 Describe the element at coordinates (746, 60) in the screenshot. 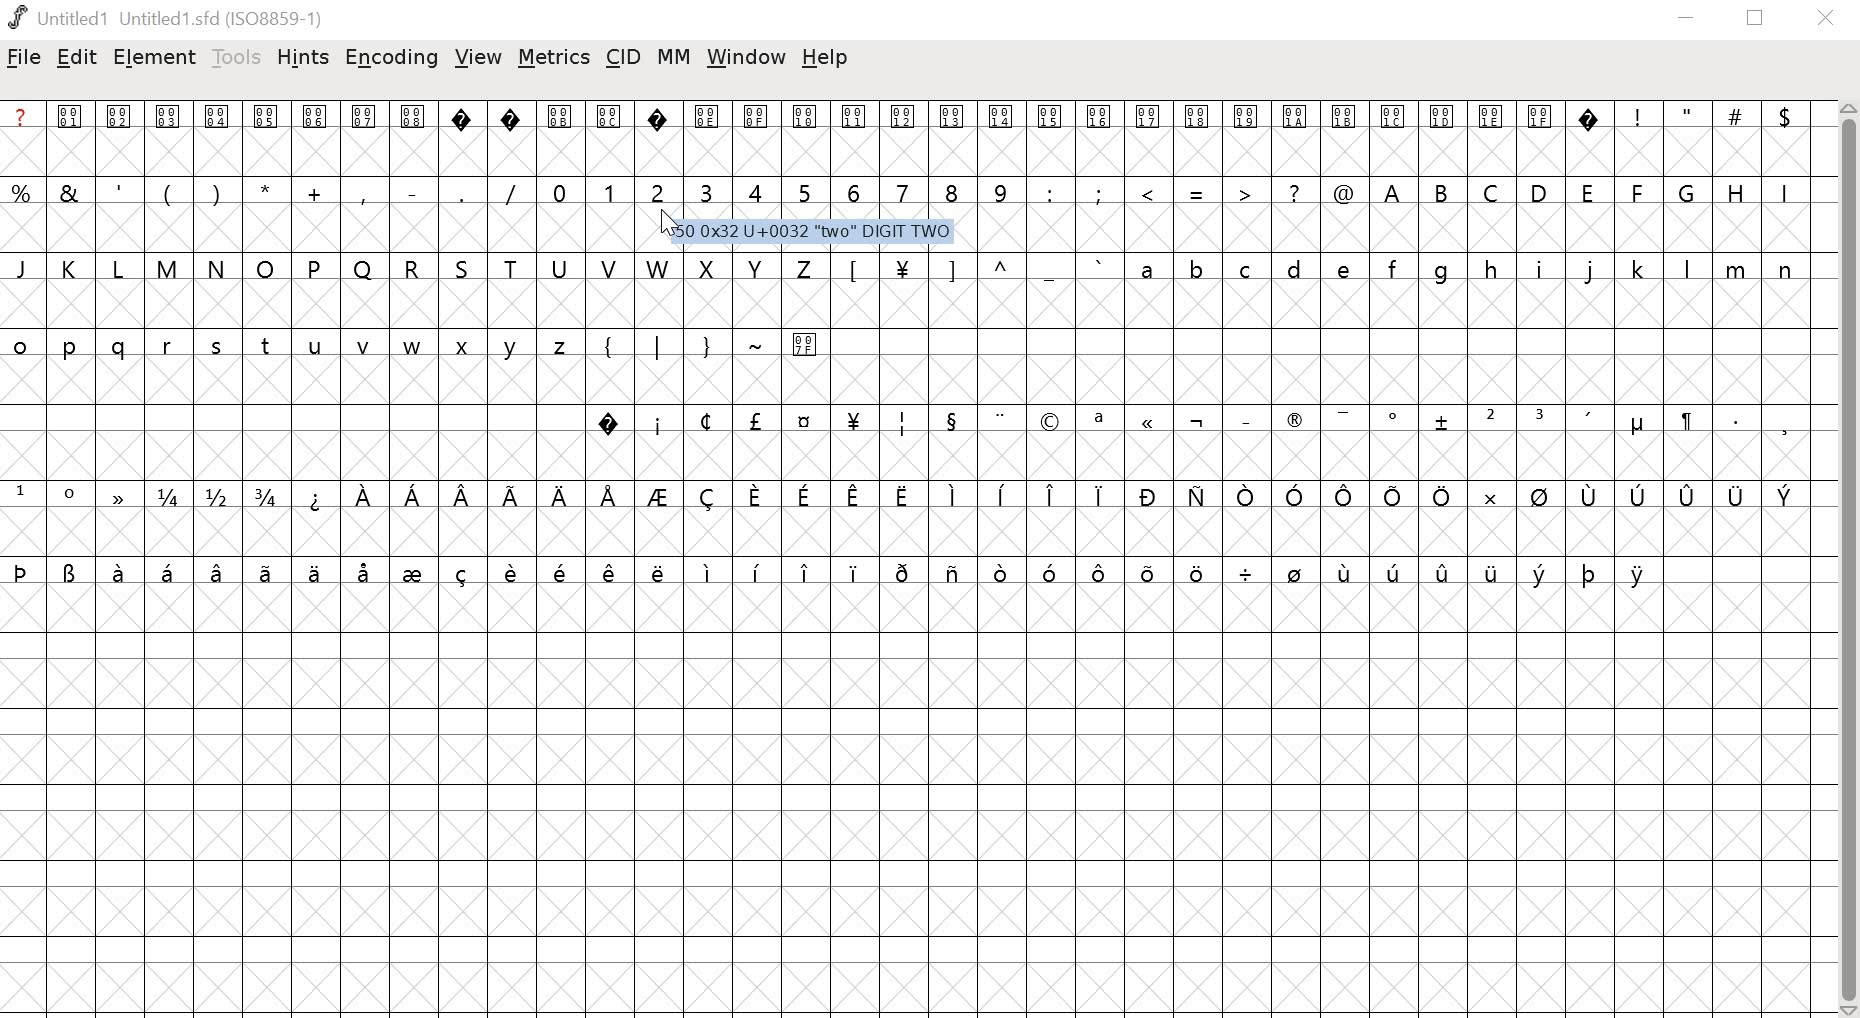

I see `window` at that location.